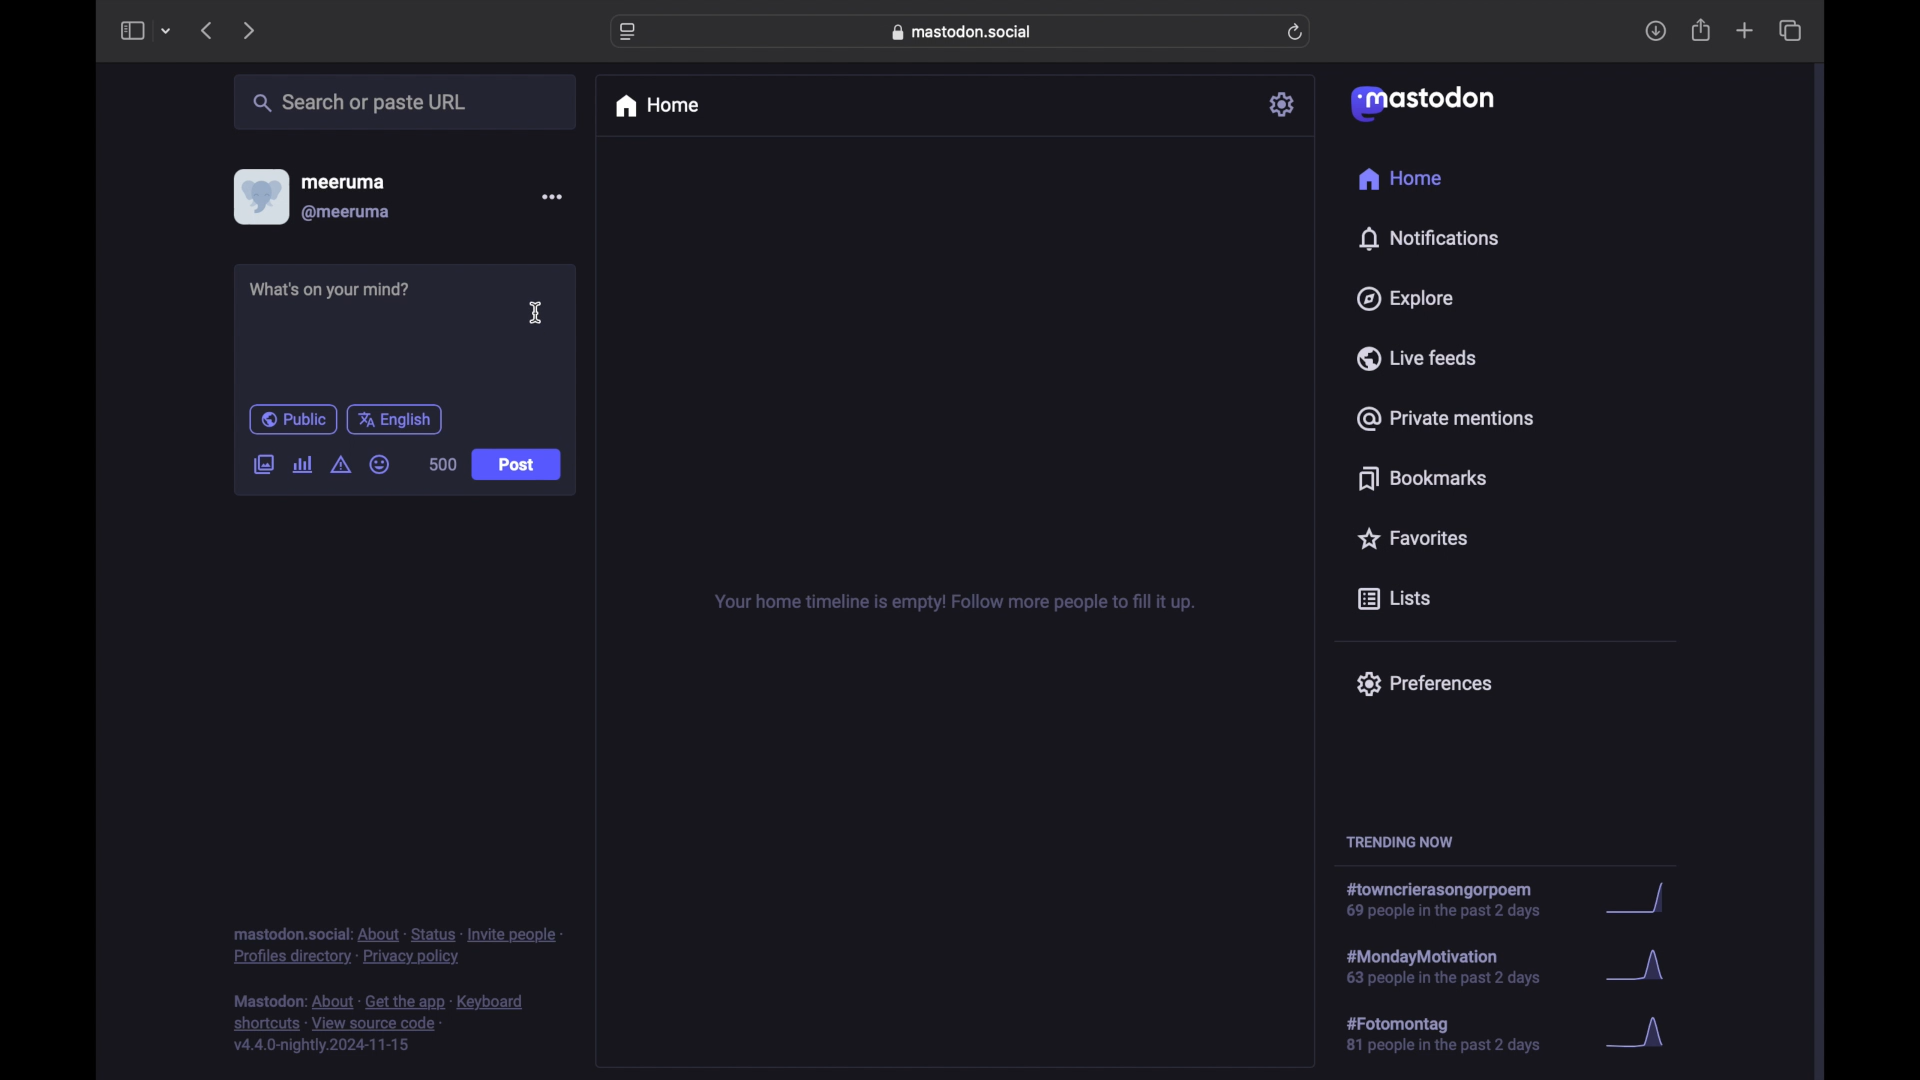 This screenshot has width=1920, height=1080. What do you see at coordinates (1422, 478) in the screenshot?
I see `bookmarks` at bounding box center [1422, 478].